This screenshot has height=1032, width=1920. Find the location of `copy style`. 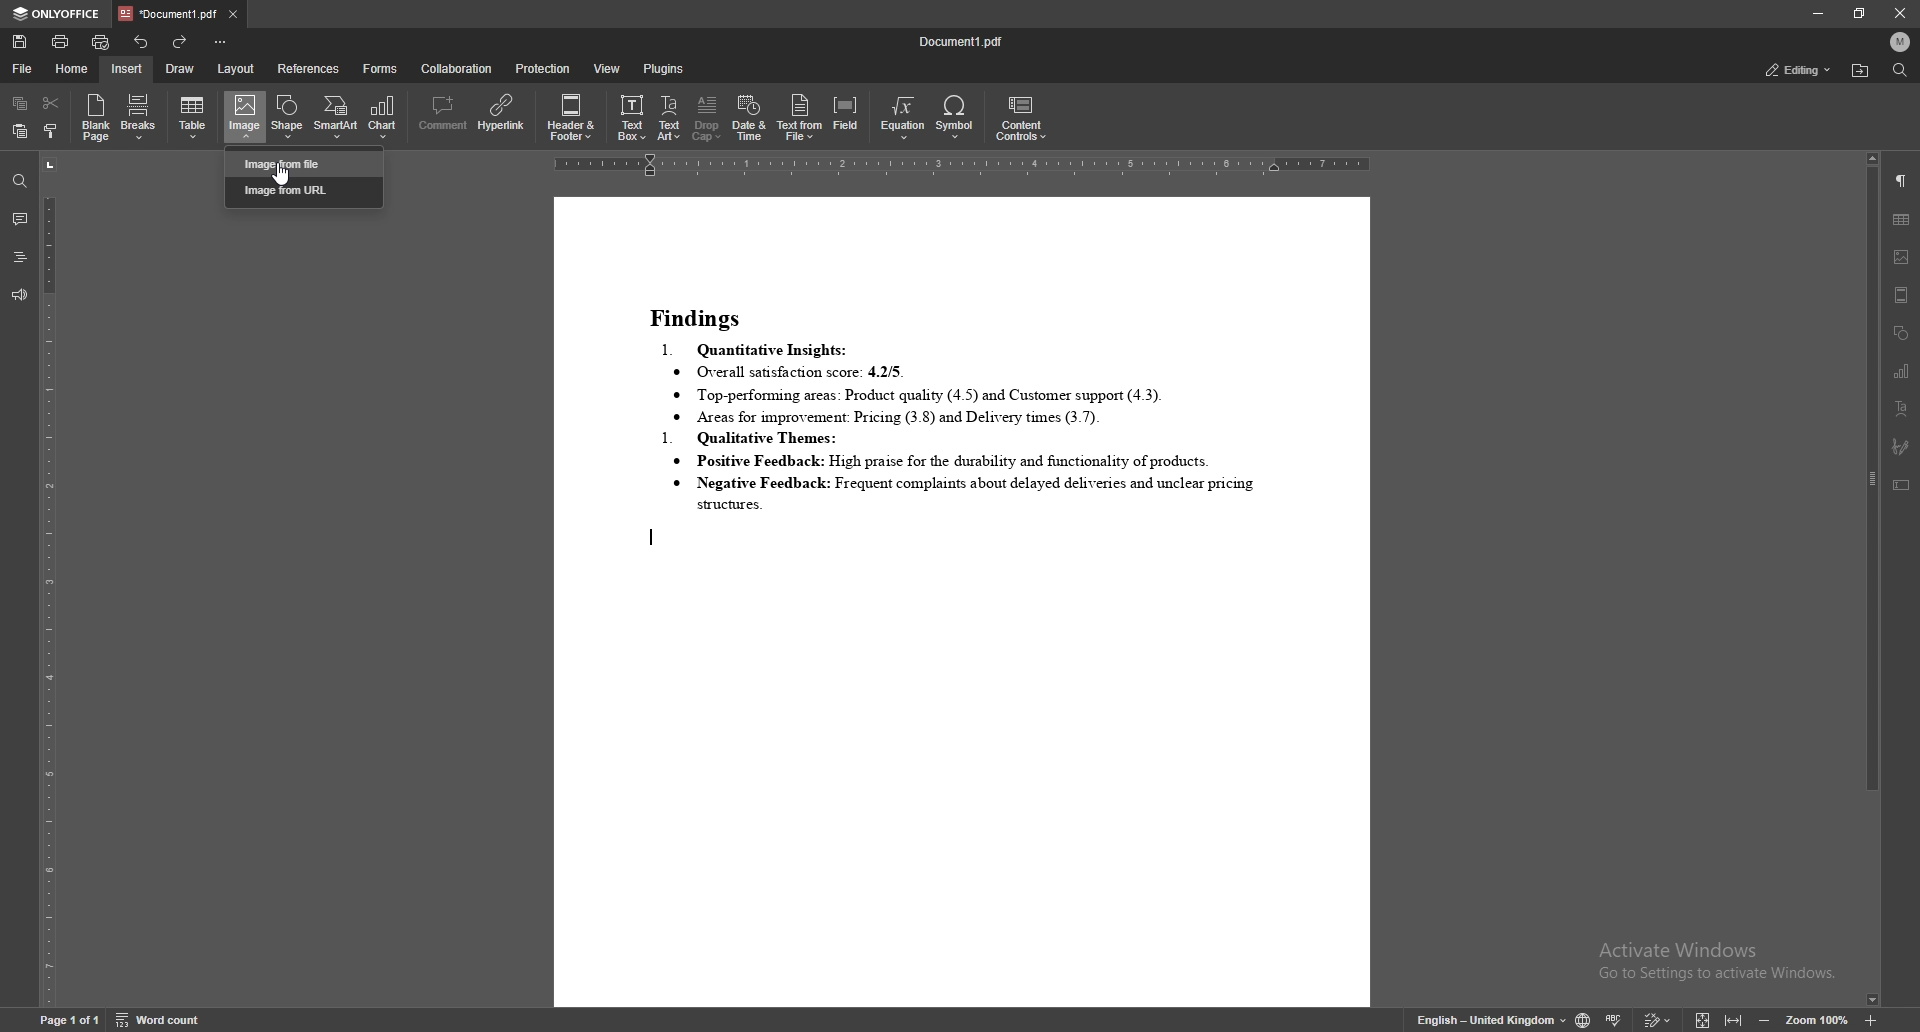

copy style is located at coordinates (51, 133).